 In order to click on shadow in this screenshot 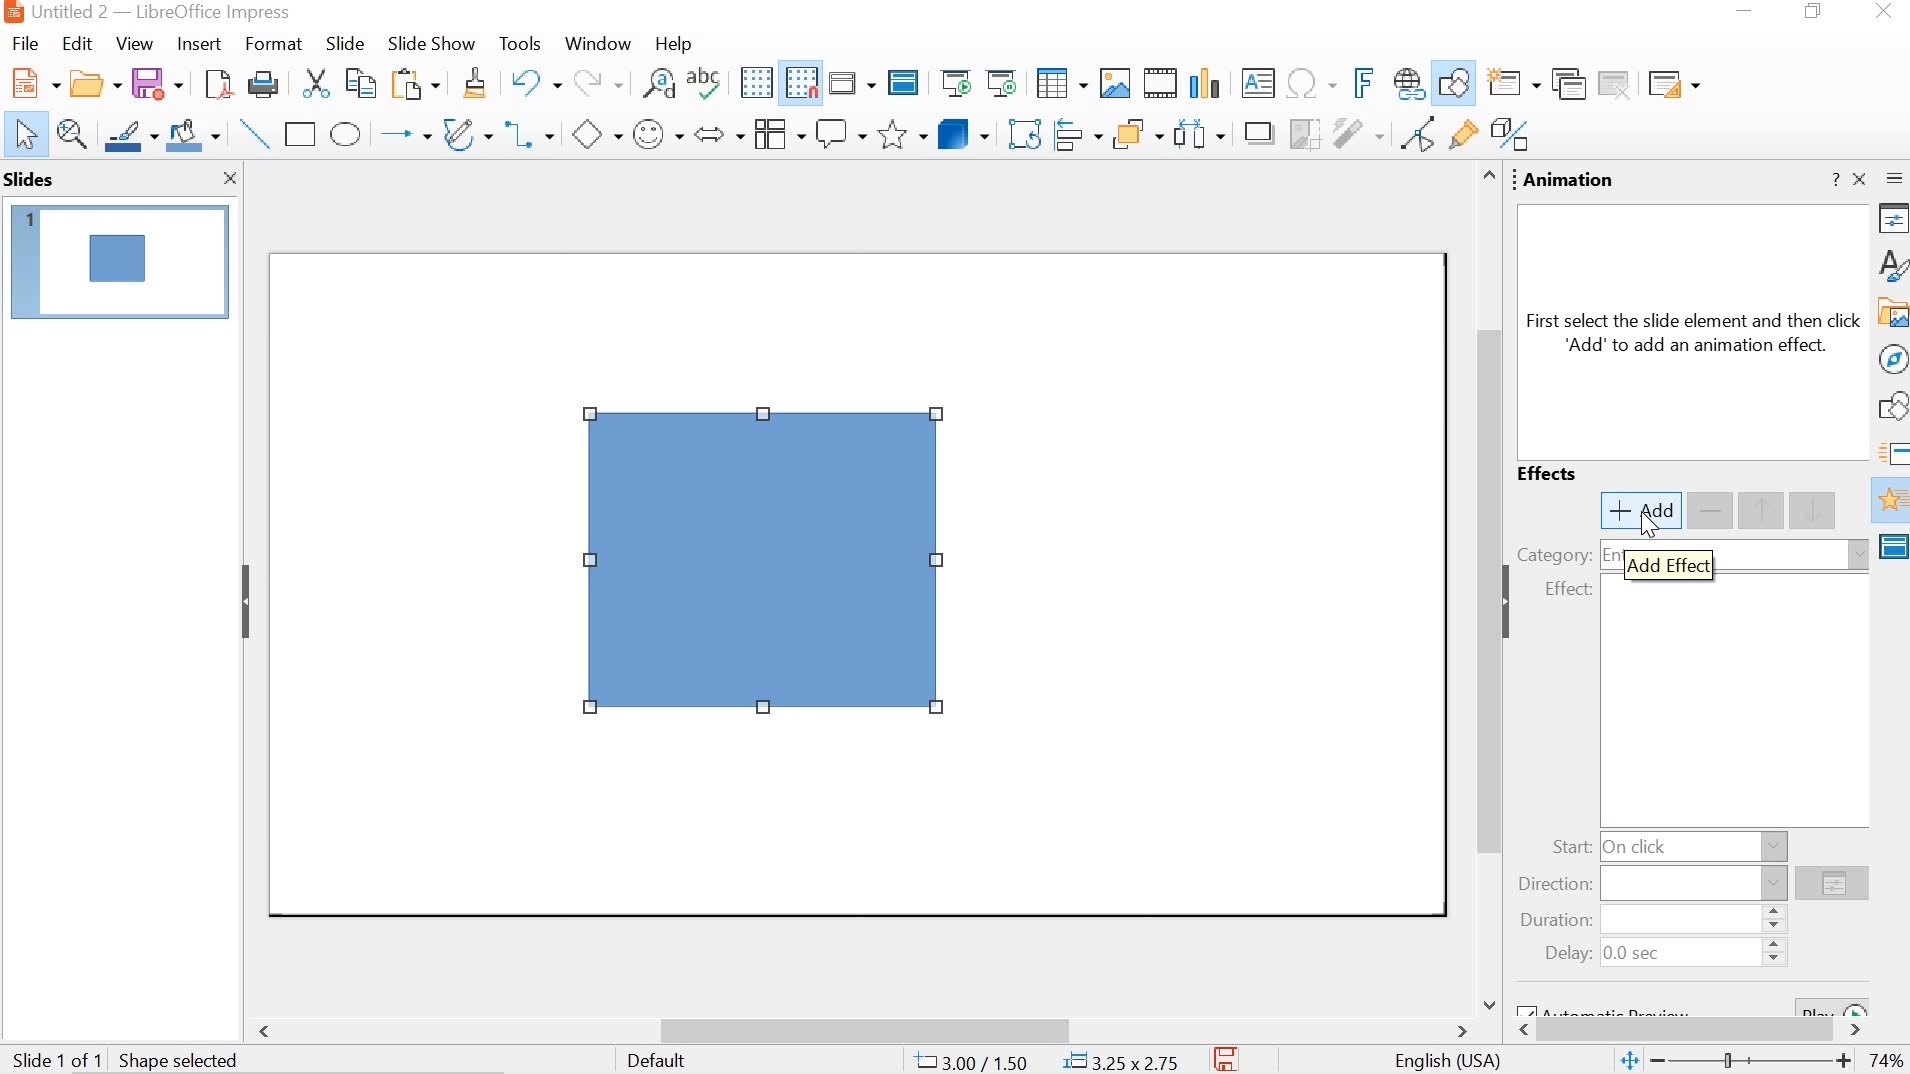, I will do `click(1252, 131)`.